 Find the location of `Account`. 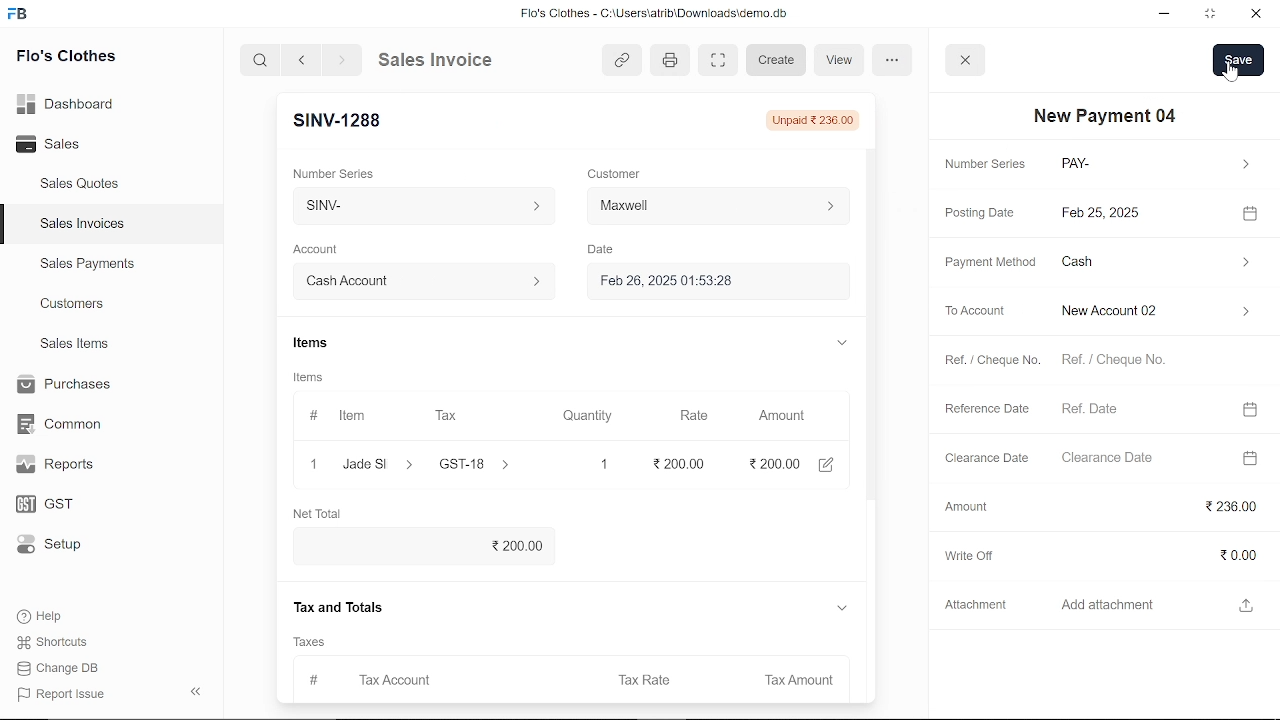

Account is located at coordinates (322, 250).